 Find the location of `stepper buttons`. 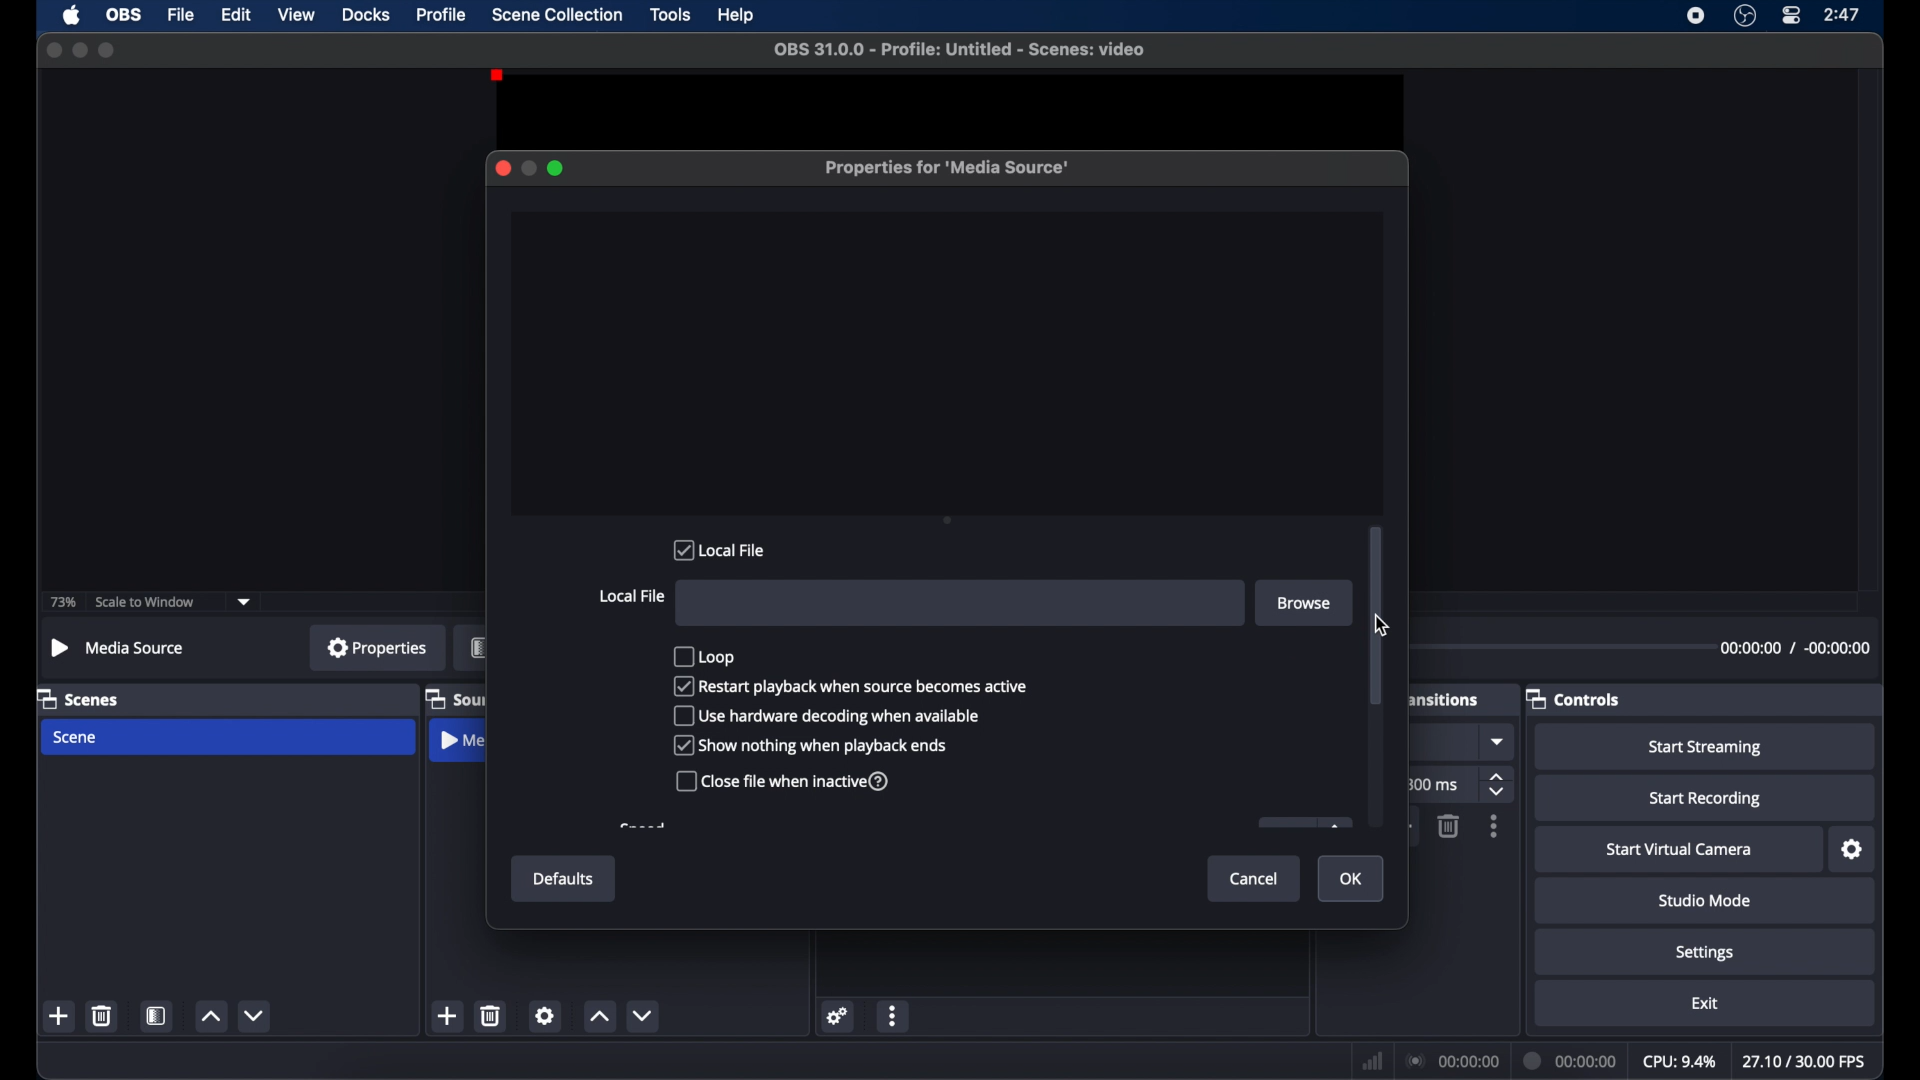

stepper buttons is located at coordinates (1499, 784).